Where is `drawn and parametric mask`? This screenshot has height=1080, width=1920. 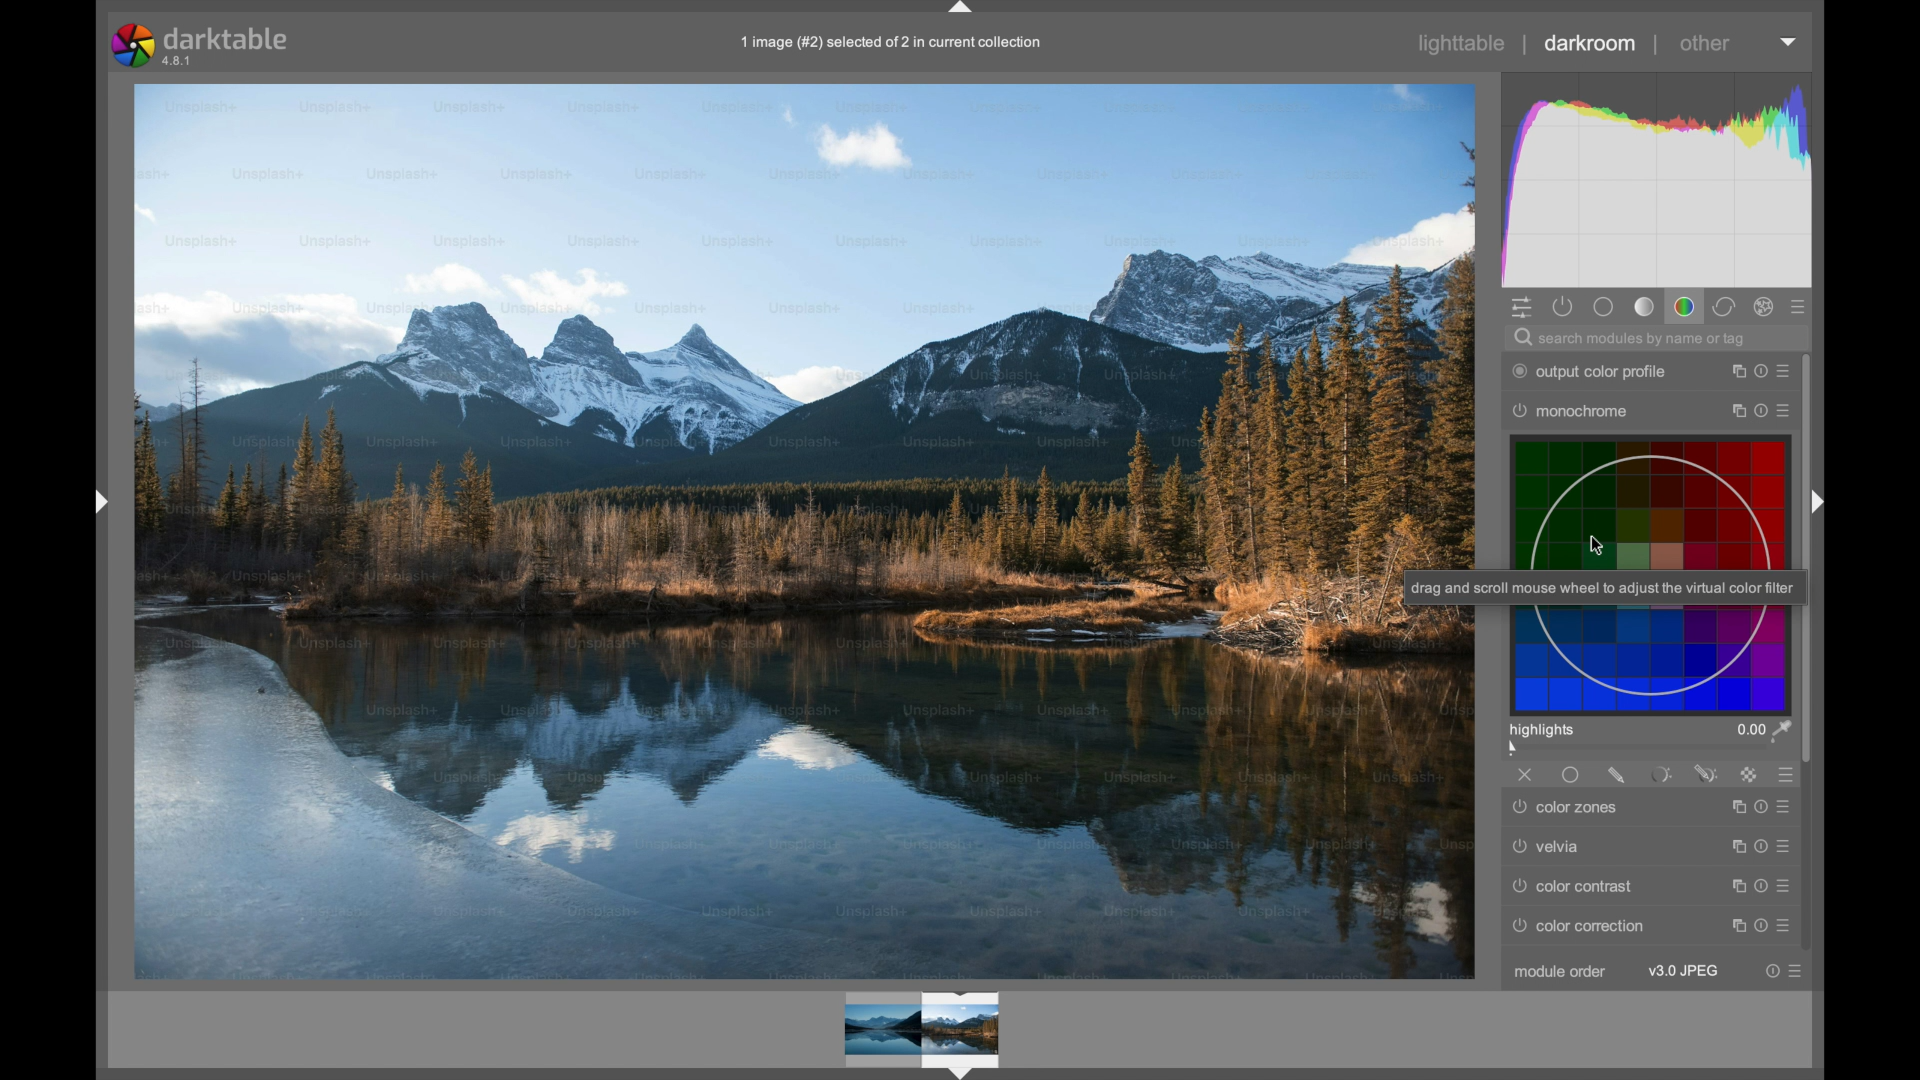 drawn and parametric mask is located at coordinates (1706, 773).